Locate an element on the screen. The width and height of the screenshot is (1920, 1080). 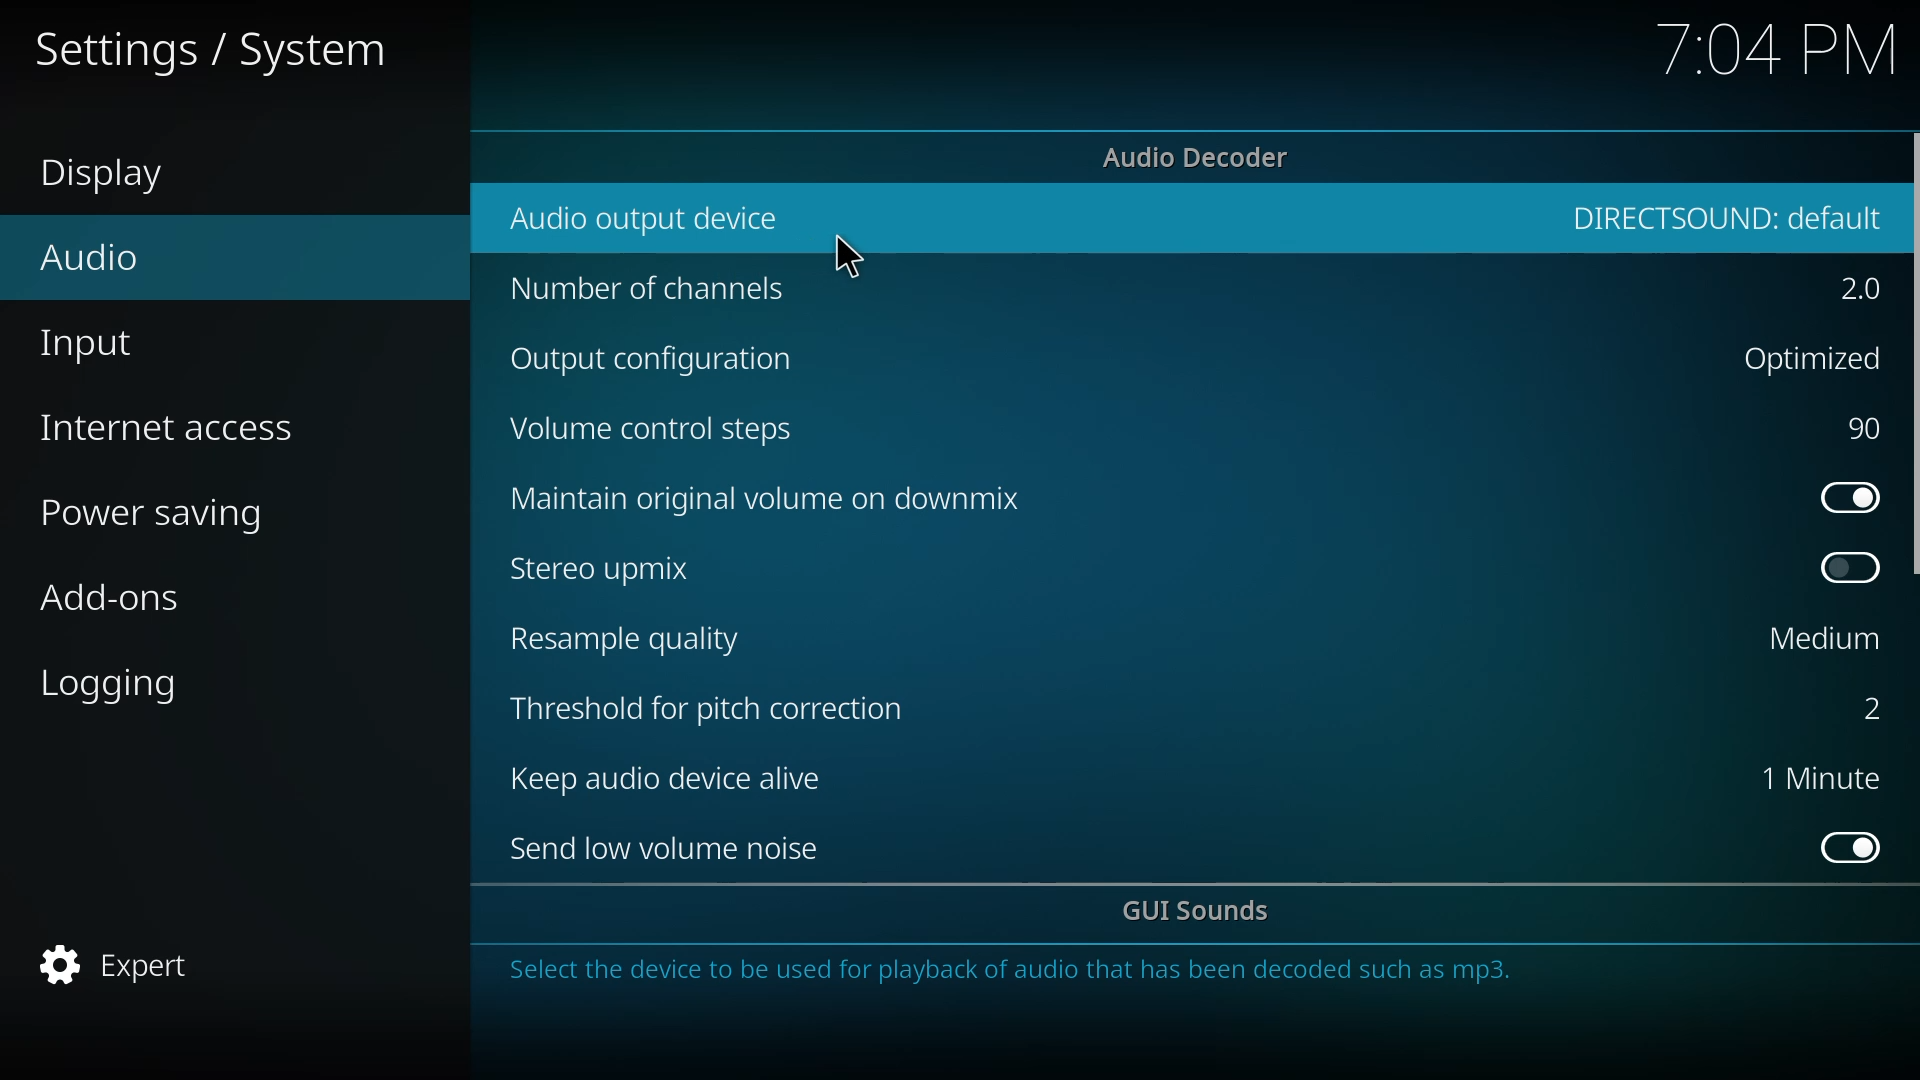
info is located at coordinates (1015, 976).